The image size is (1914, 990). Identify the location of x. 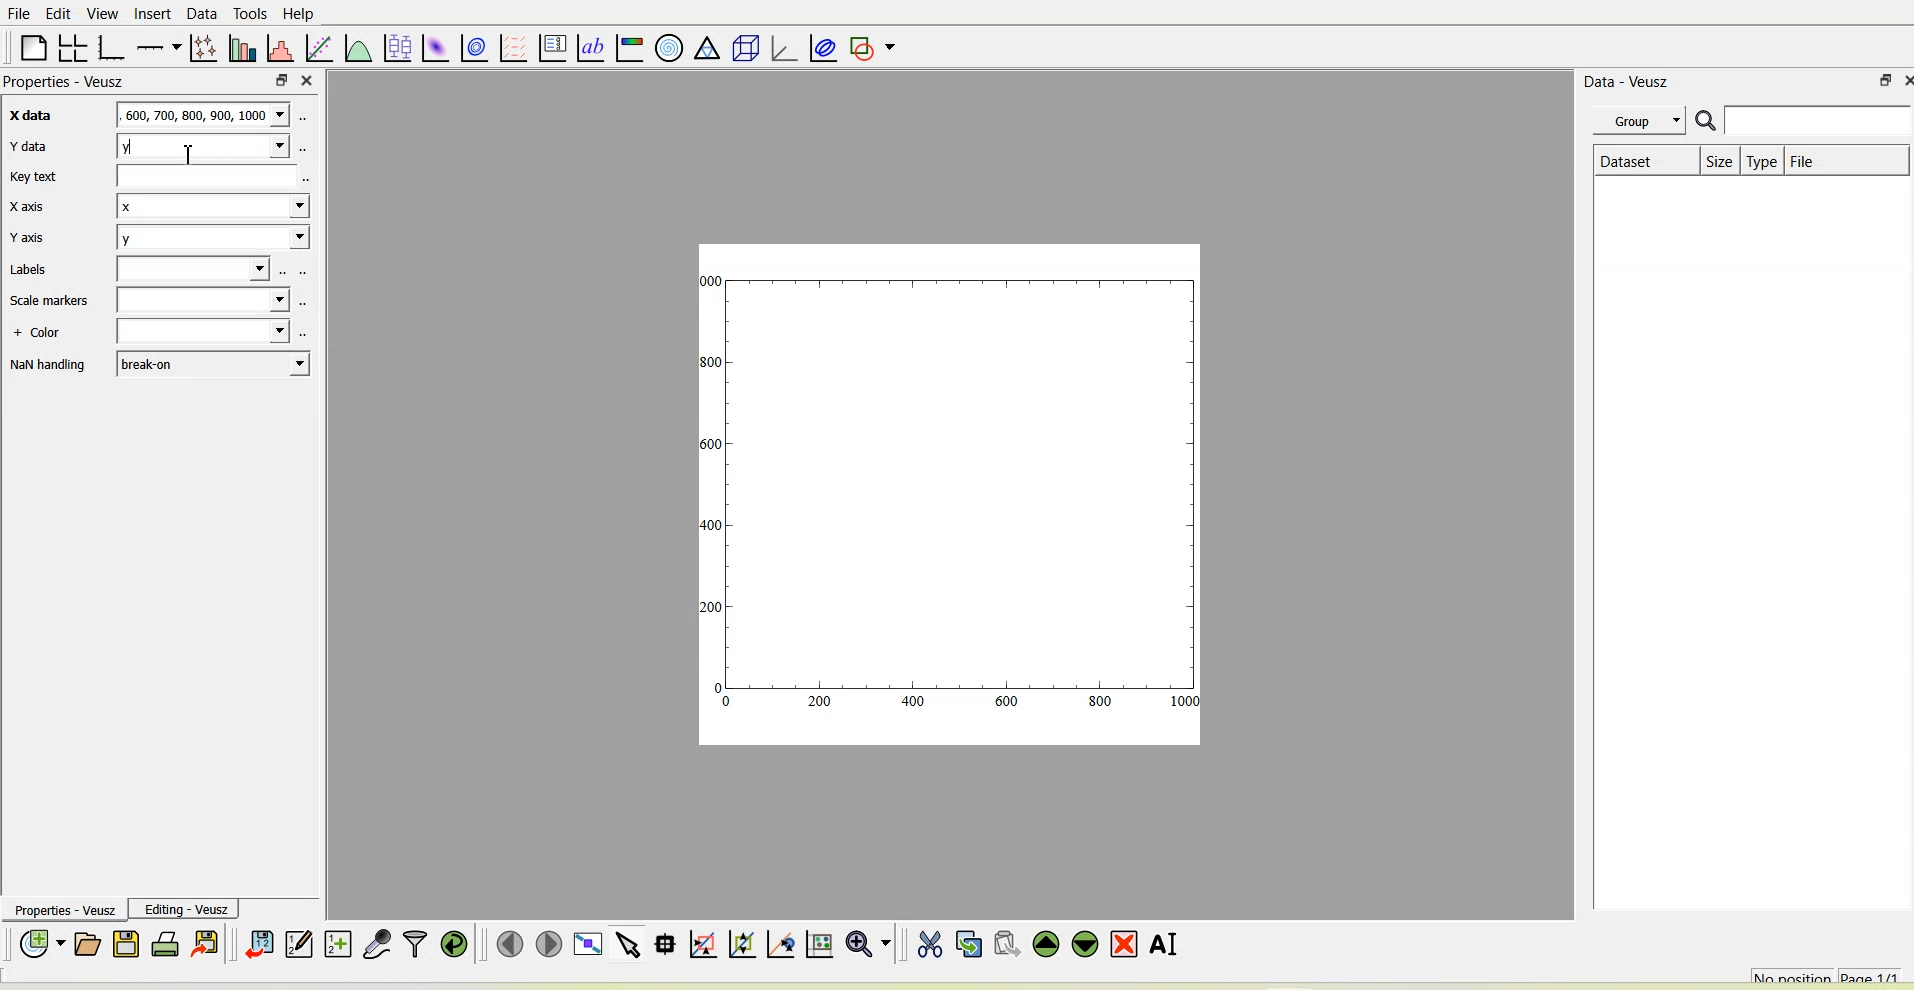
(214, 204).